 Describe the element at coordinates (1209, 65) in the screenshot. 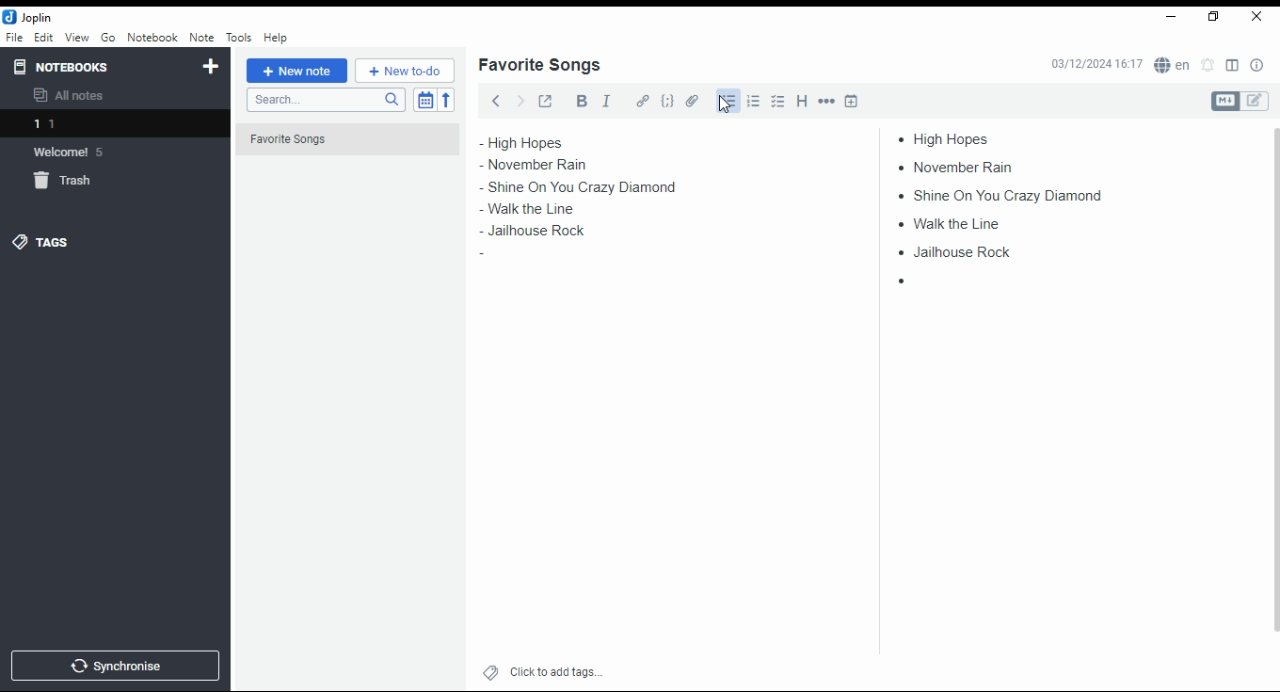

I see `set alarm` at that location.